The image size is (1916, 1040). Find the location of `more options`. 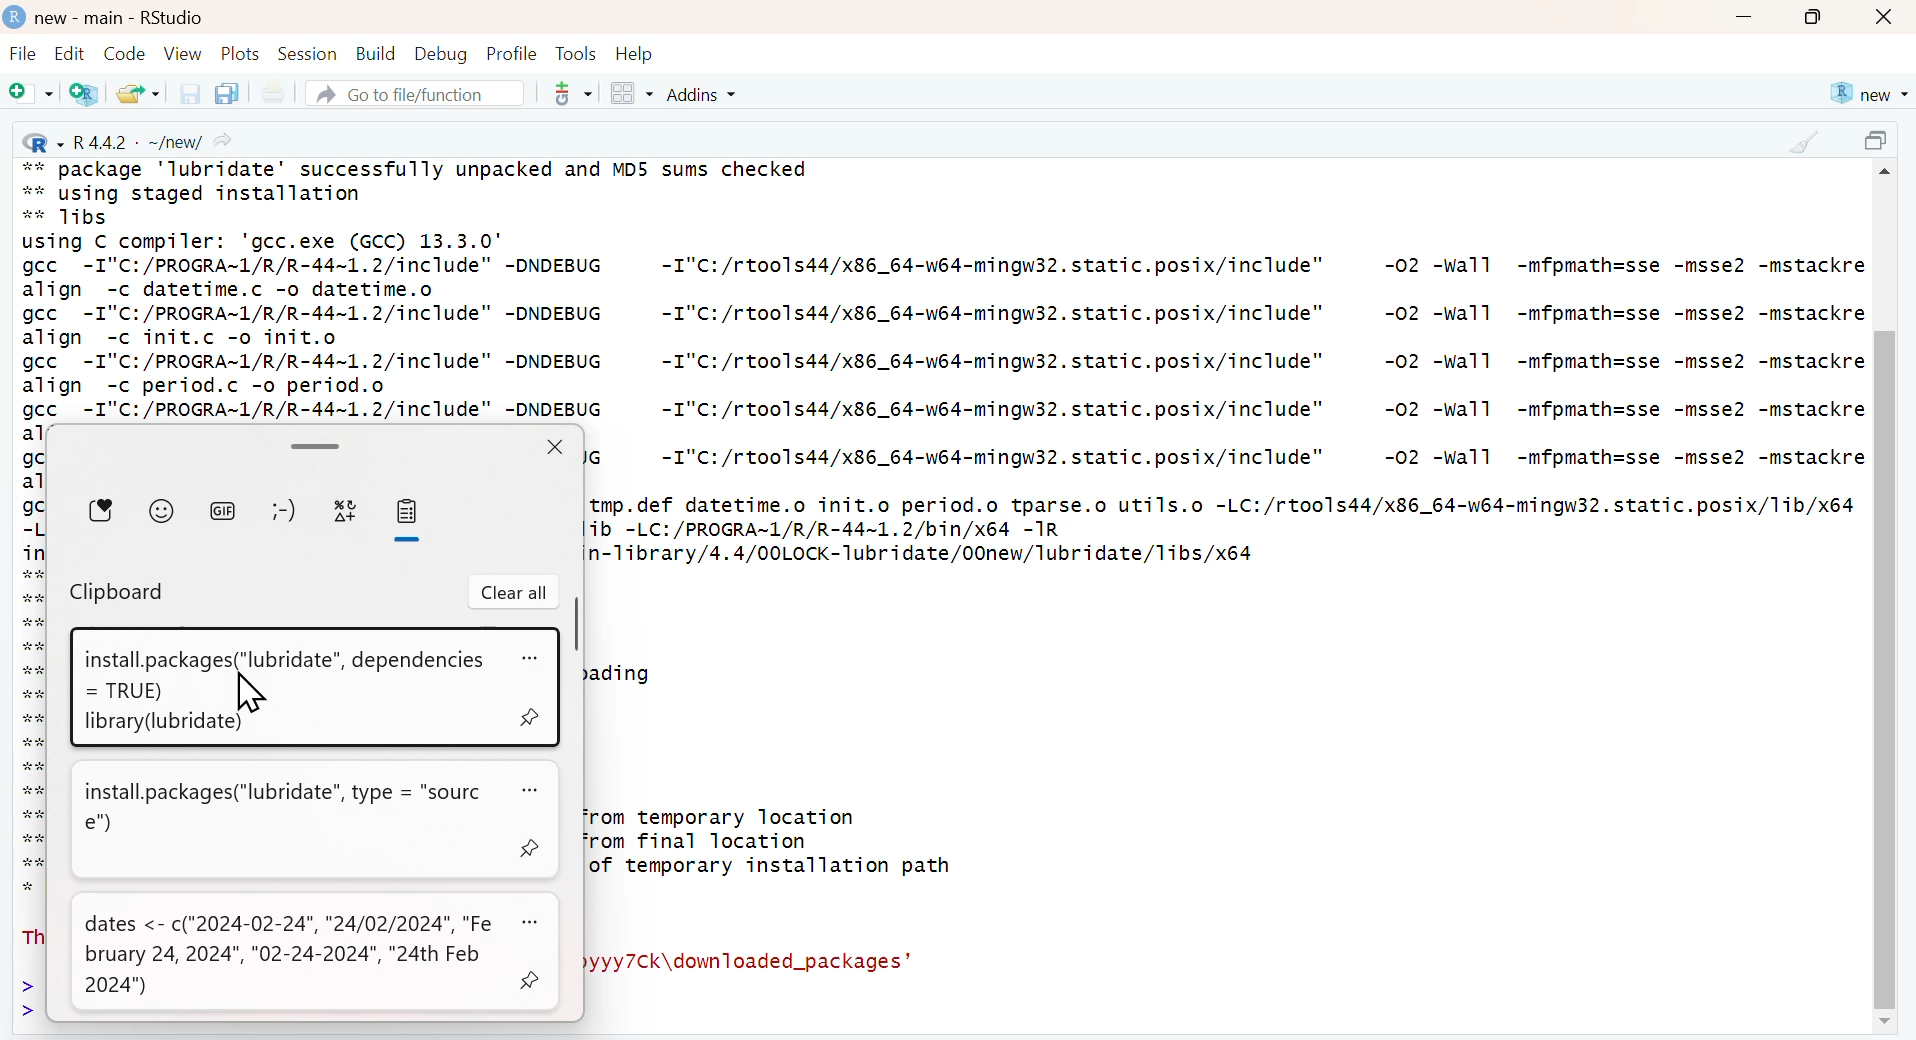

more options is located at coordinates (533, 660).